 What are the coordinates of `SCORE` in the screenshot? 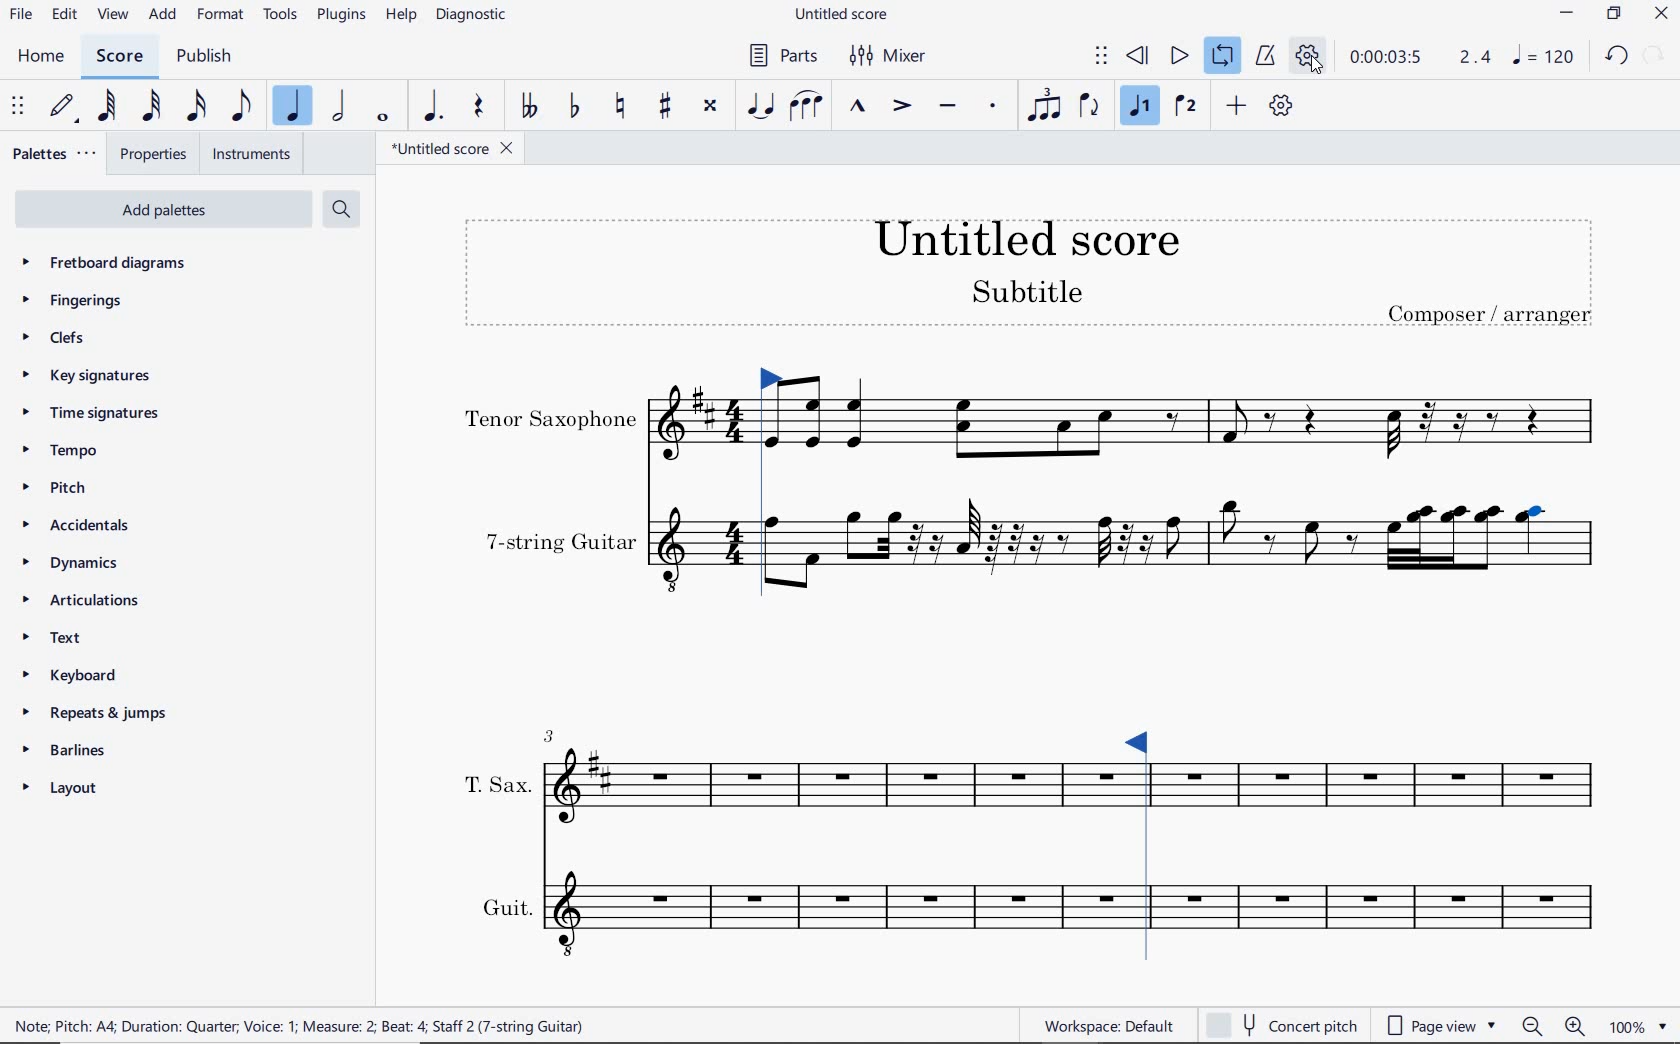 It's located at (117, 57).